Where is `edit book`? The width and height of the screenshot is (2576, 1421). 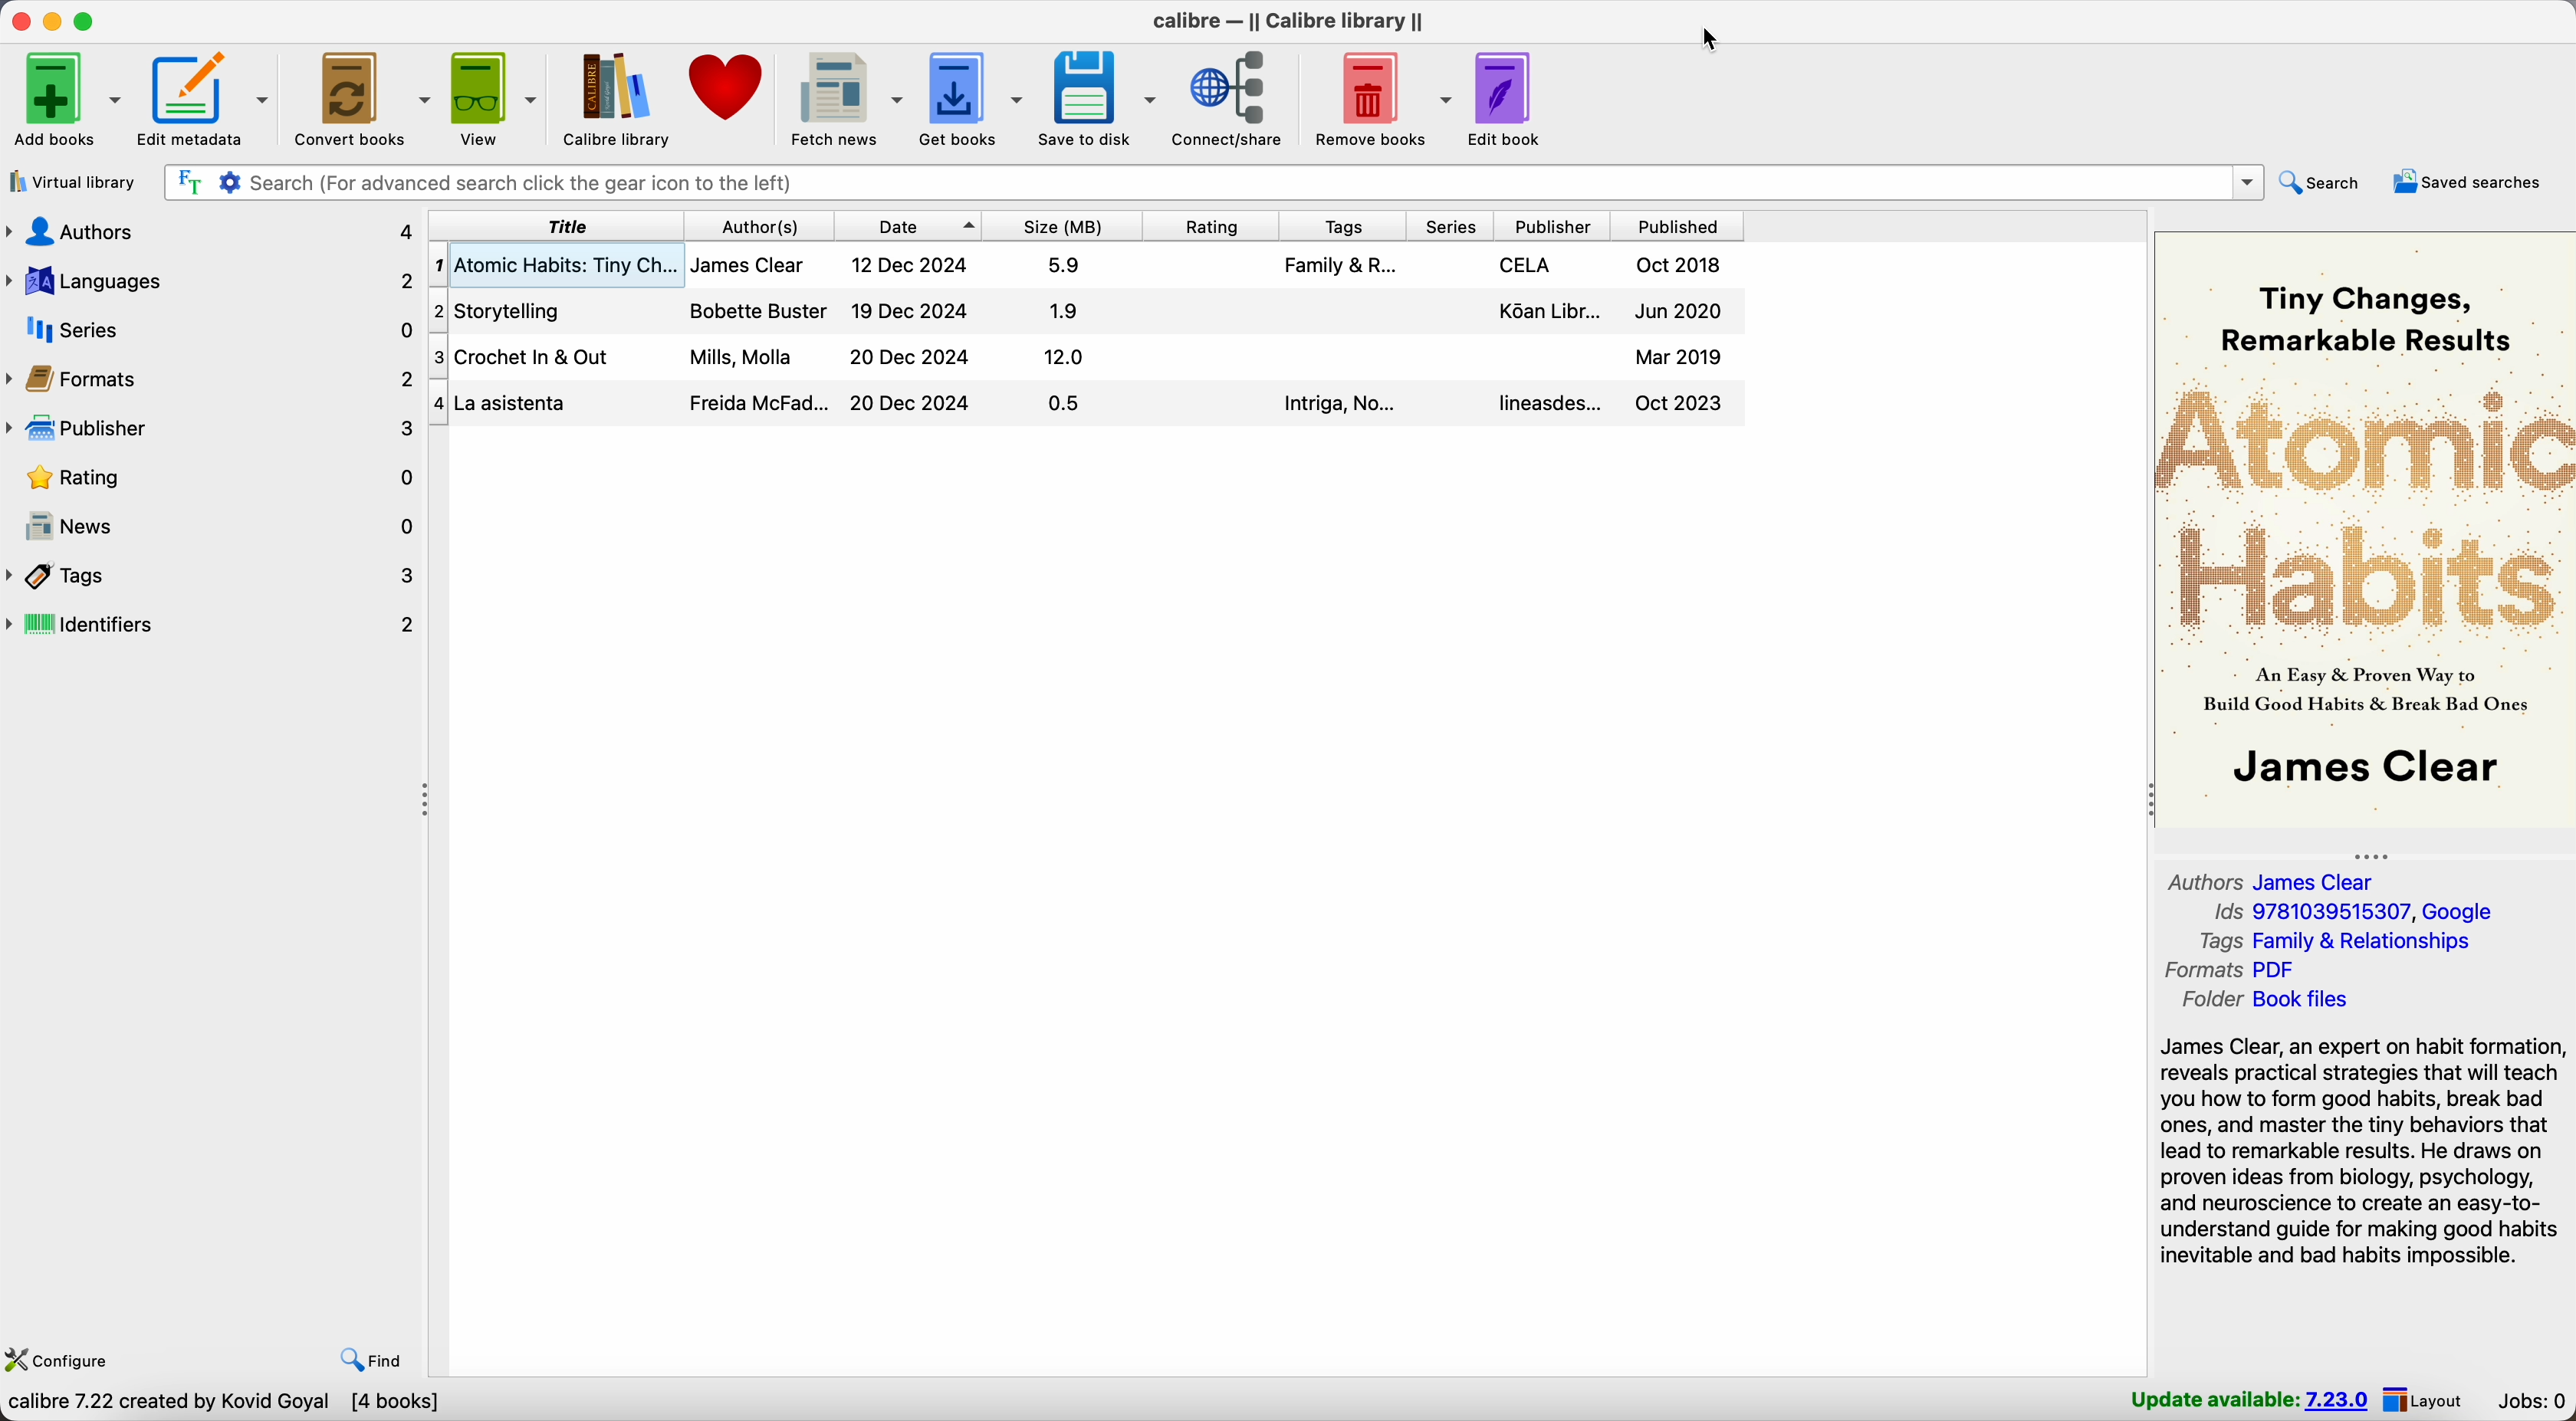 edit book is located at coordinates (1508, 100).